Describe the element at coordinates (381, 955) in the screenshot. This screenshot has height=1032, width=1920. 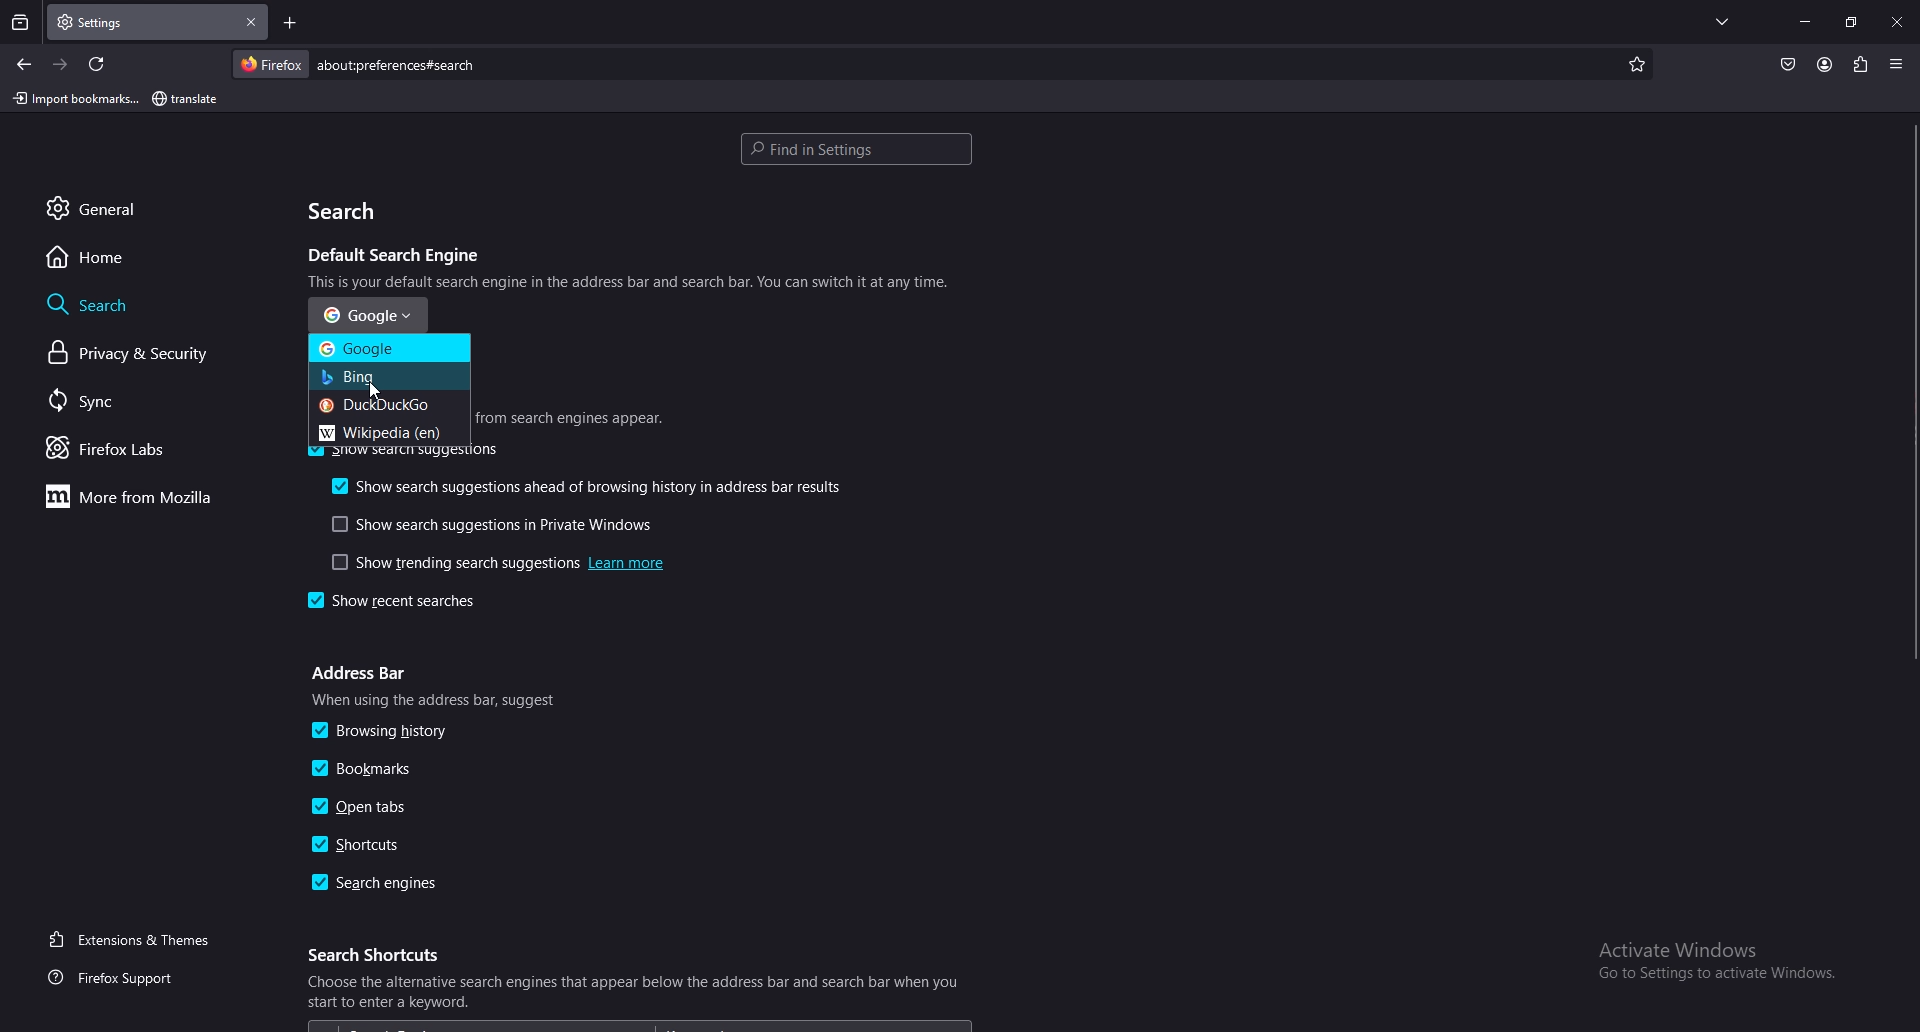
I see `search shortcuts` at that location.